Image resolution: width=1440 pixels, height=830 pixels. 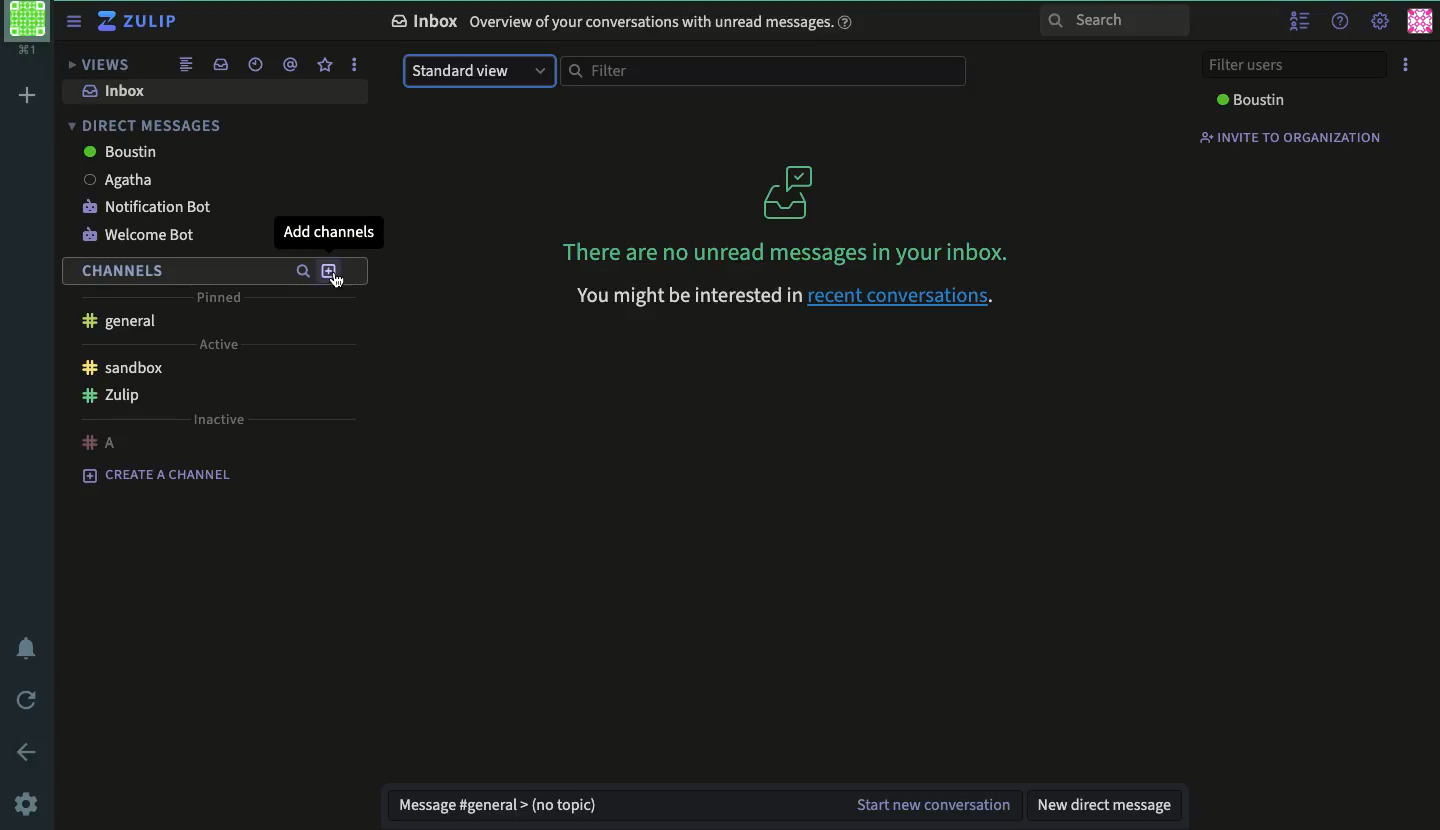 I want to click on views, so click(x=95, y=66).